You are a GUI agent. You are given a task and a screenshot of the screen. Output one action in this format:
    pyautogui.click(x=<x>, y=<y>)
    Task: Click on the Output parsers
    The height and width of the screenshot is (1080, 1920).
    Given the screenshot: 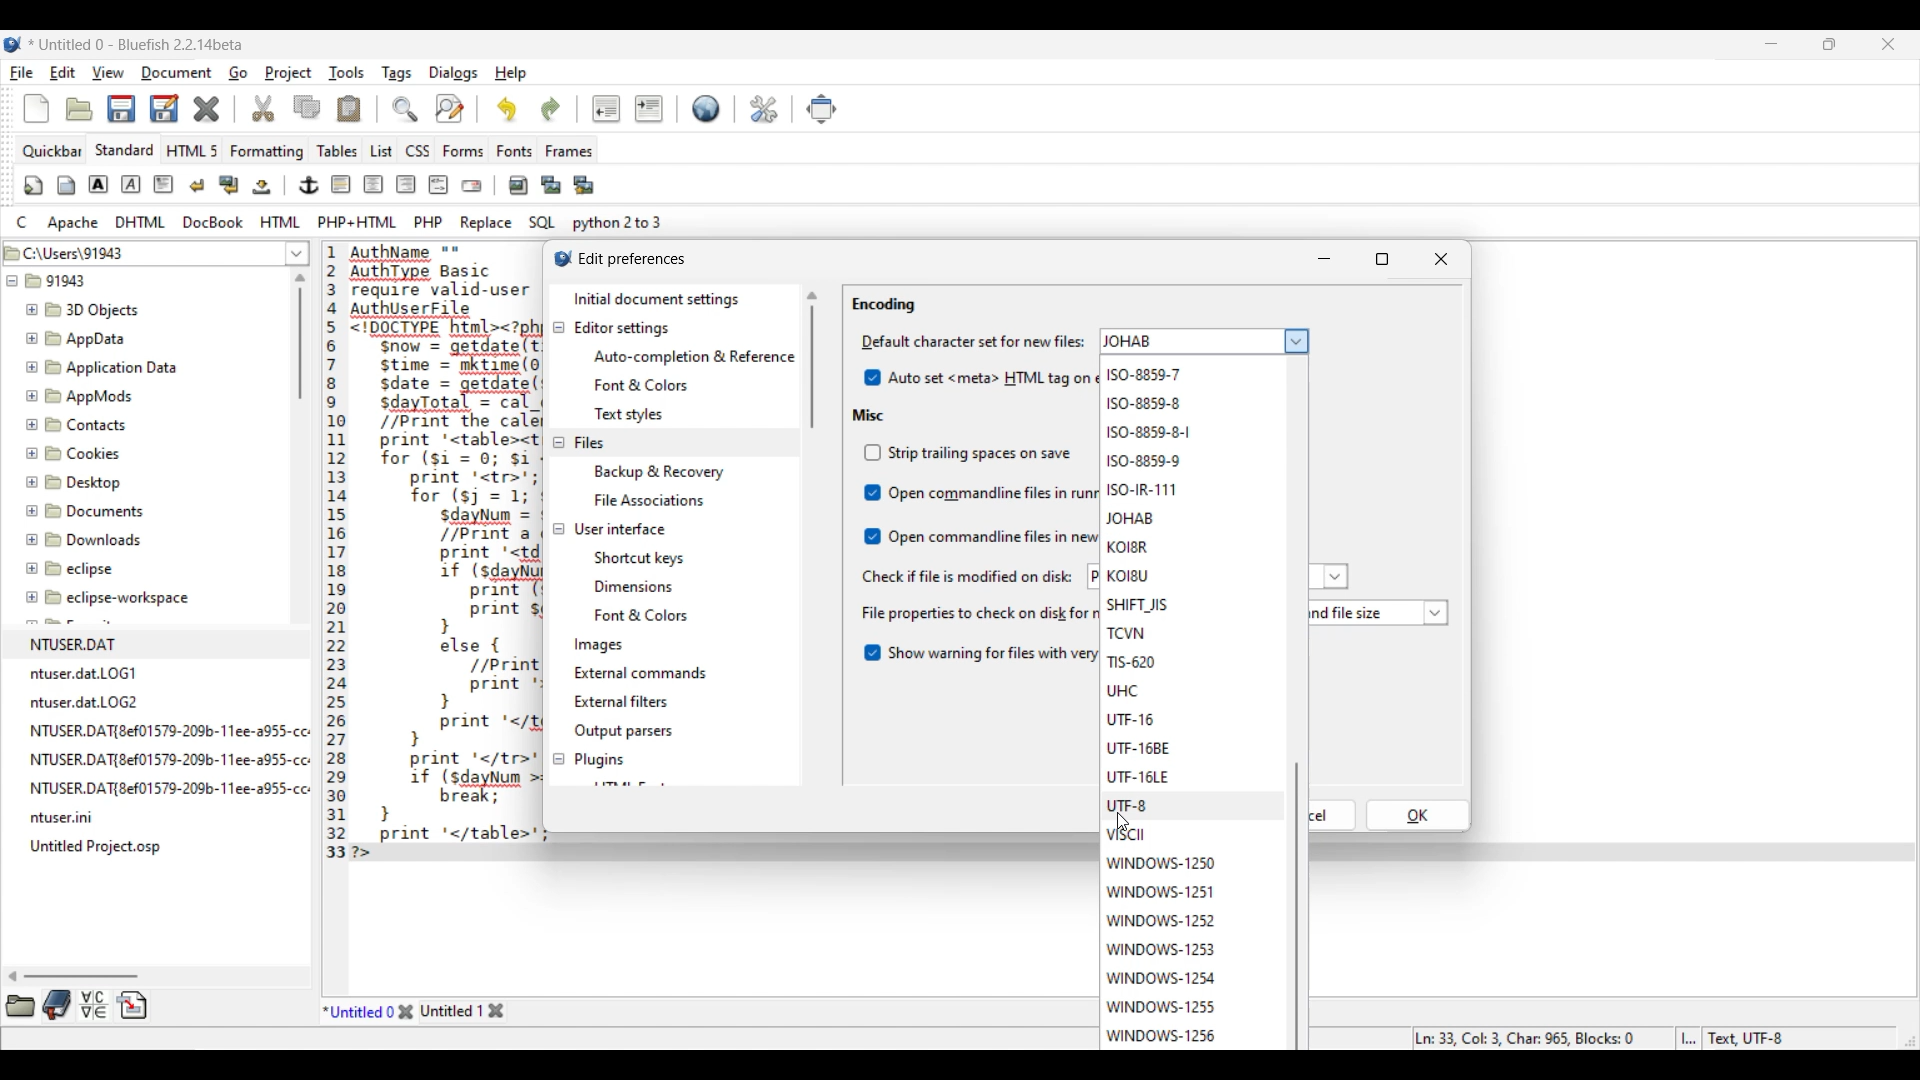 What is the action you would take?
    pyautogui.click(x=625, y=731)
    